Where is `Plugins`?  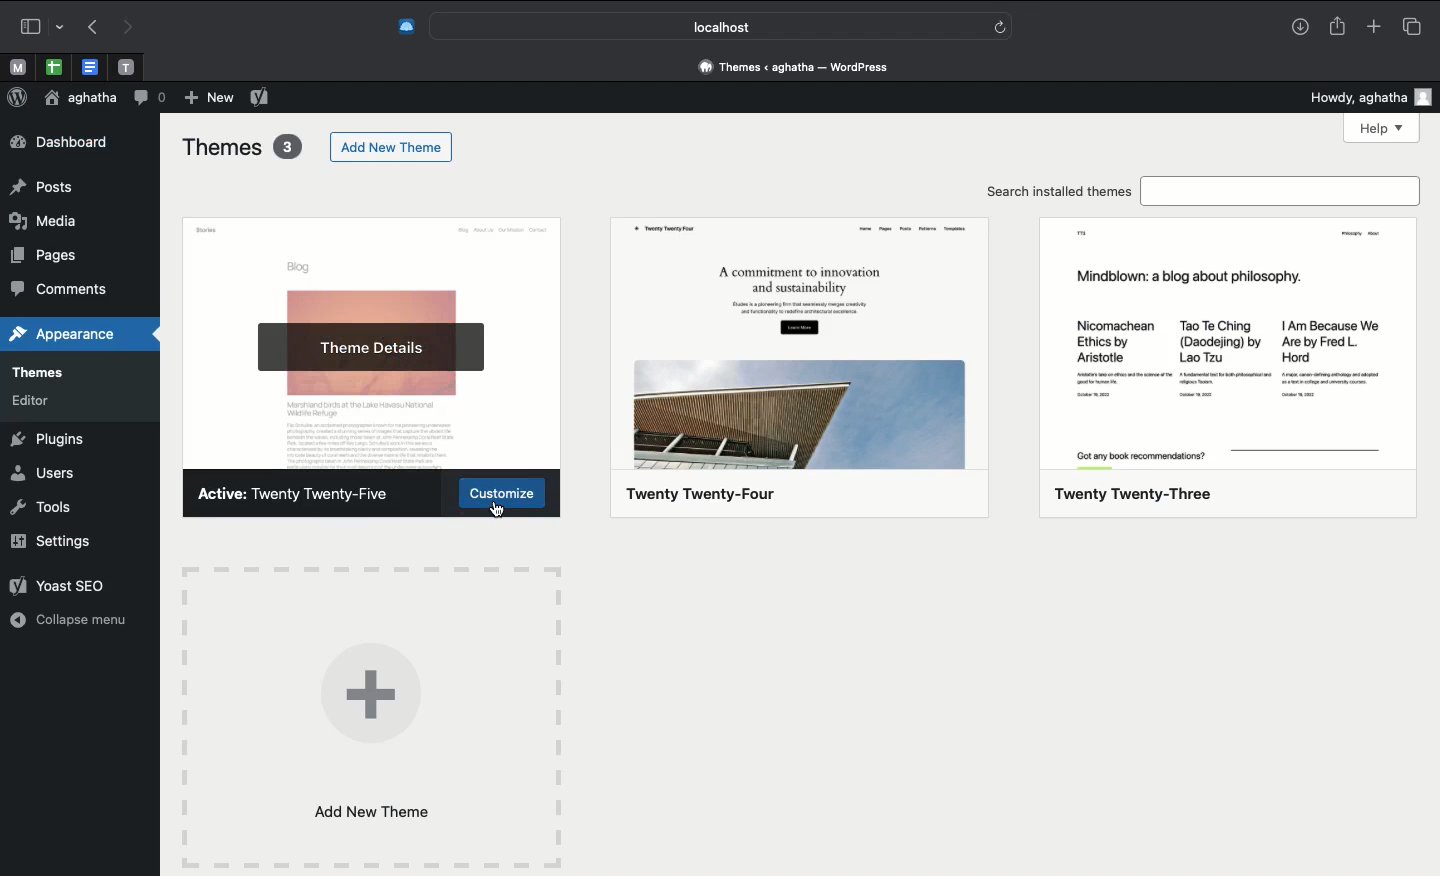 Plugins is located at coordinates (46, 443).